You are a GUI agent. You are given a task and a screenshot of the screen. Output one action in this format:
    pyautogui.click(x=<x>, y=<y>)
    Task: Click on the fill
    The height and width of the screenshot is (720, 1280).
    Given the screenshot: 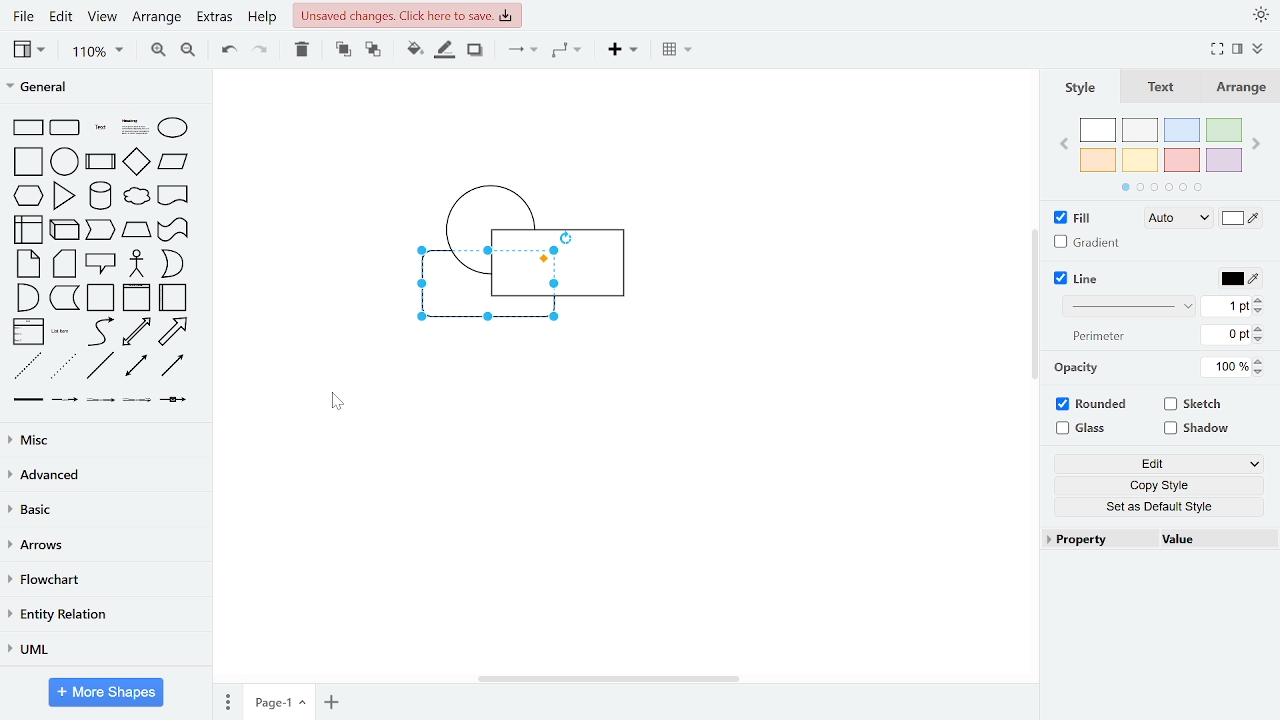 What is the action you would take?
    pyautogui.click(x=1075, y=218)
    